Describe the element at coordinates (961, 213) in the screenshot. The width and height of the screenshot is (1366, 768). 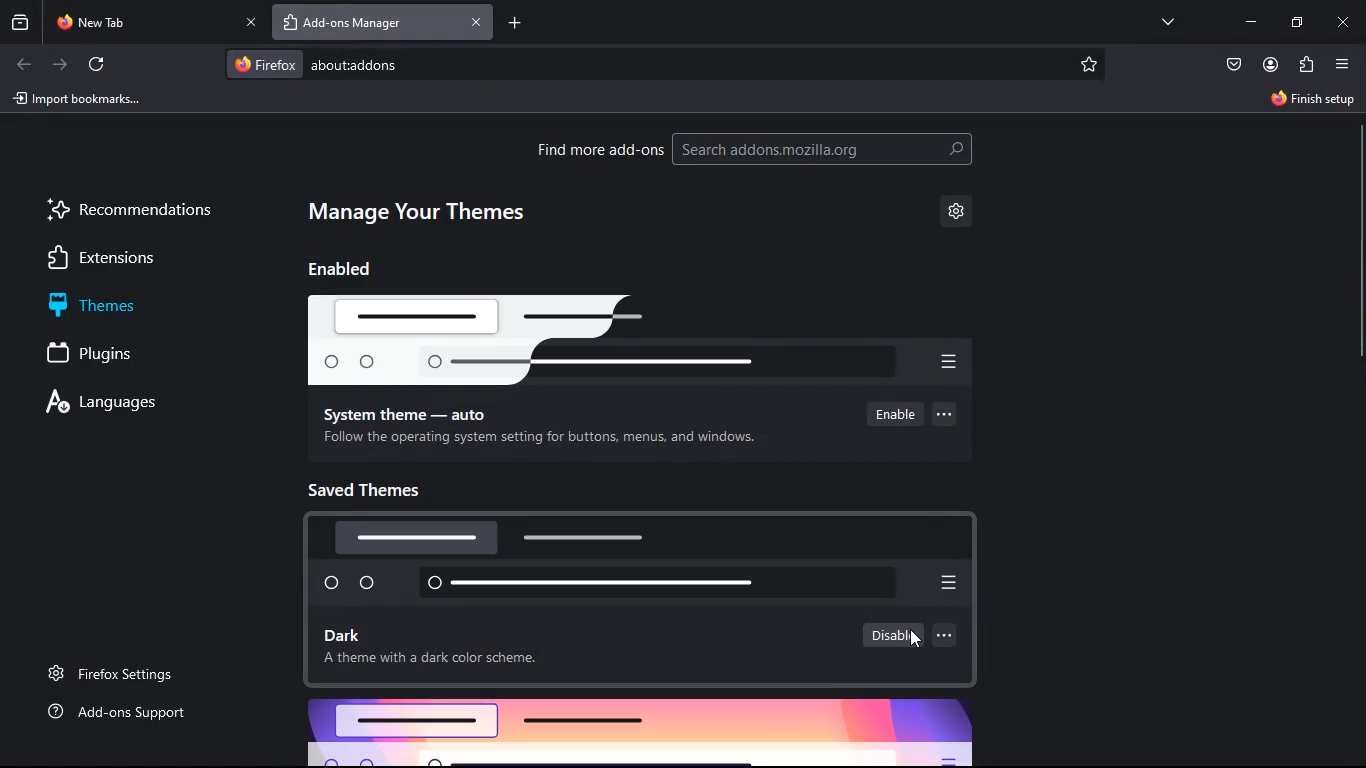
I see `settings` at that location.